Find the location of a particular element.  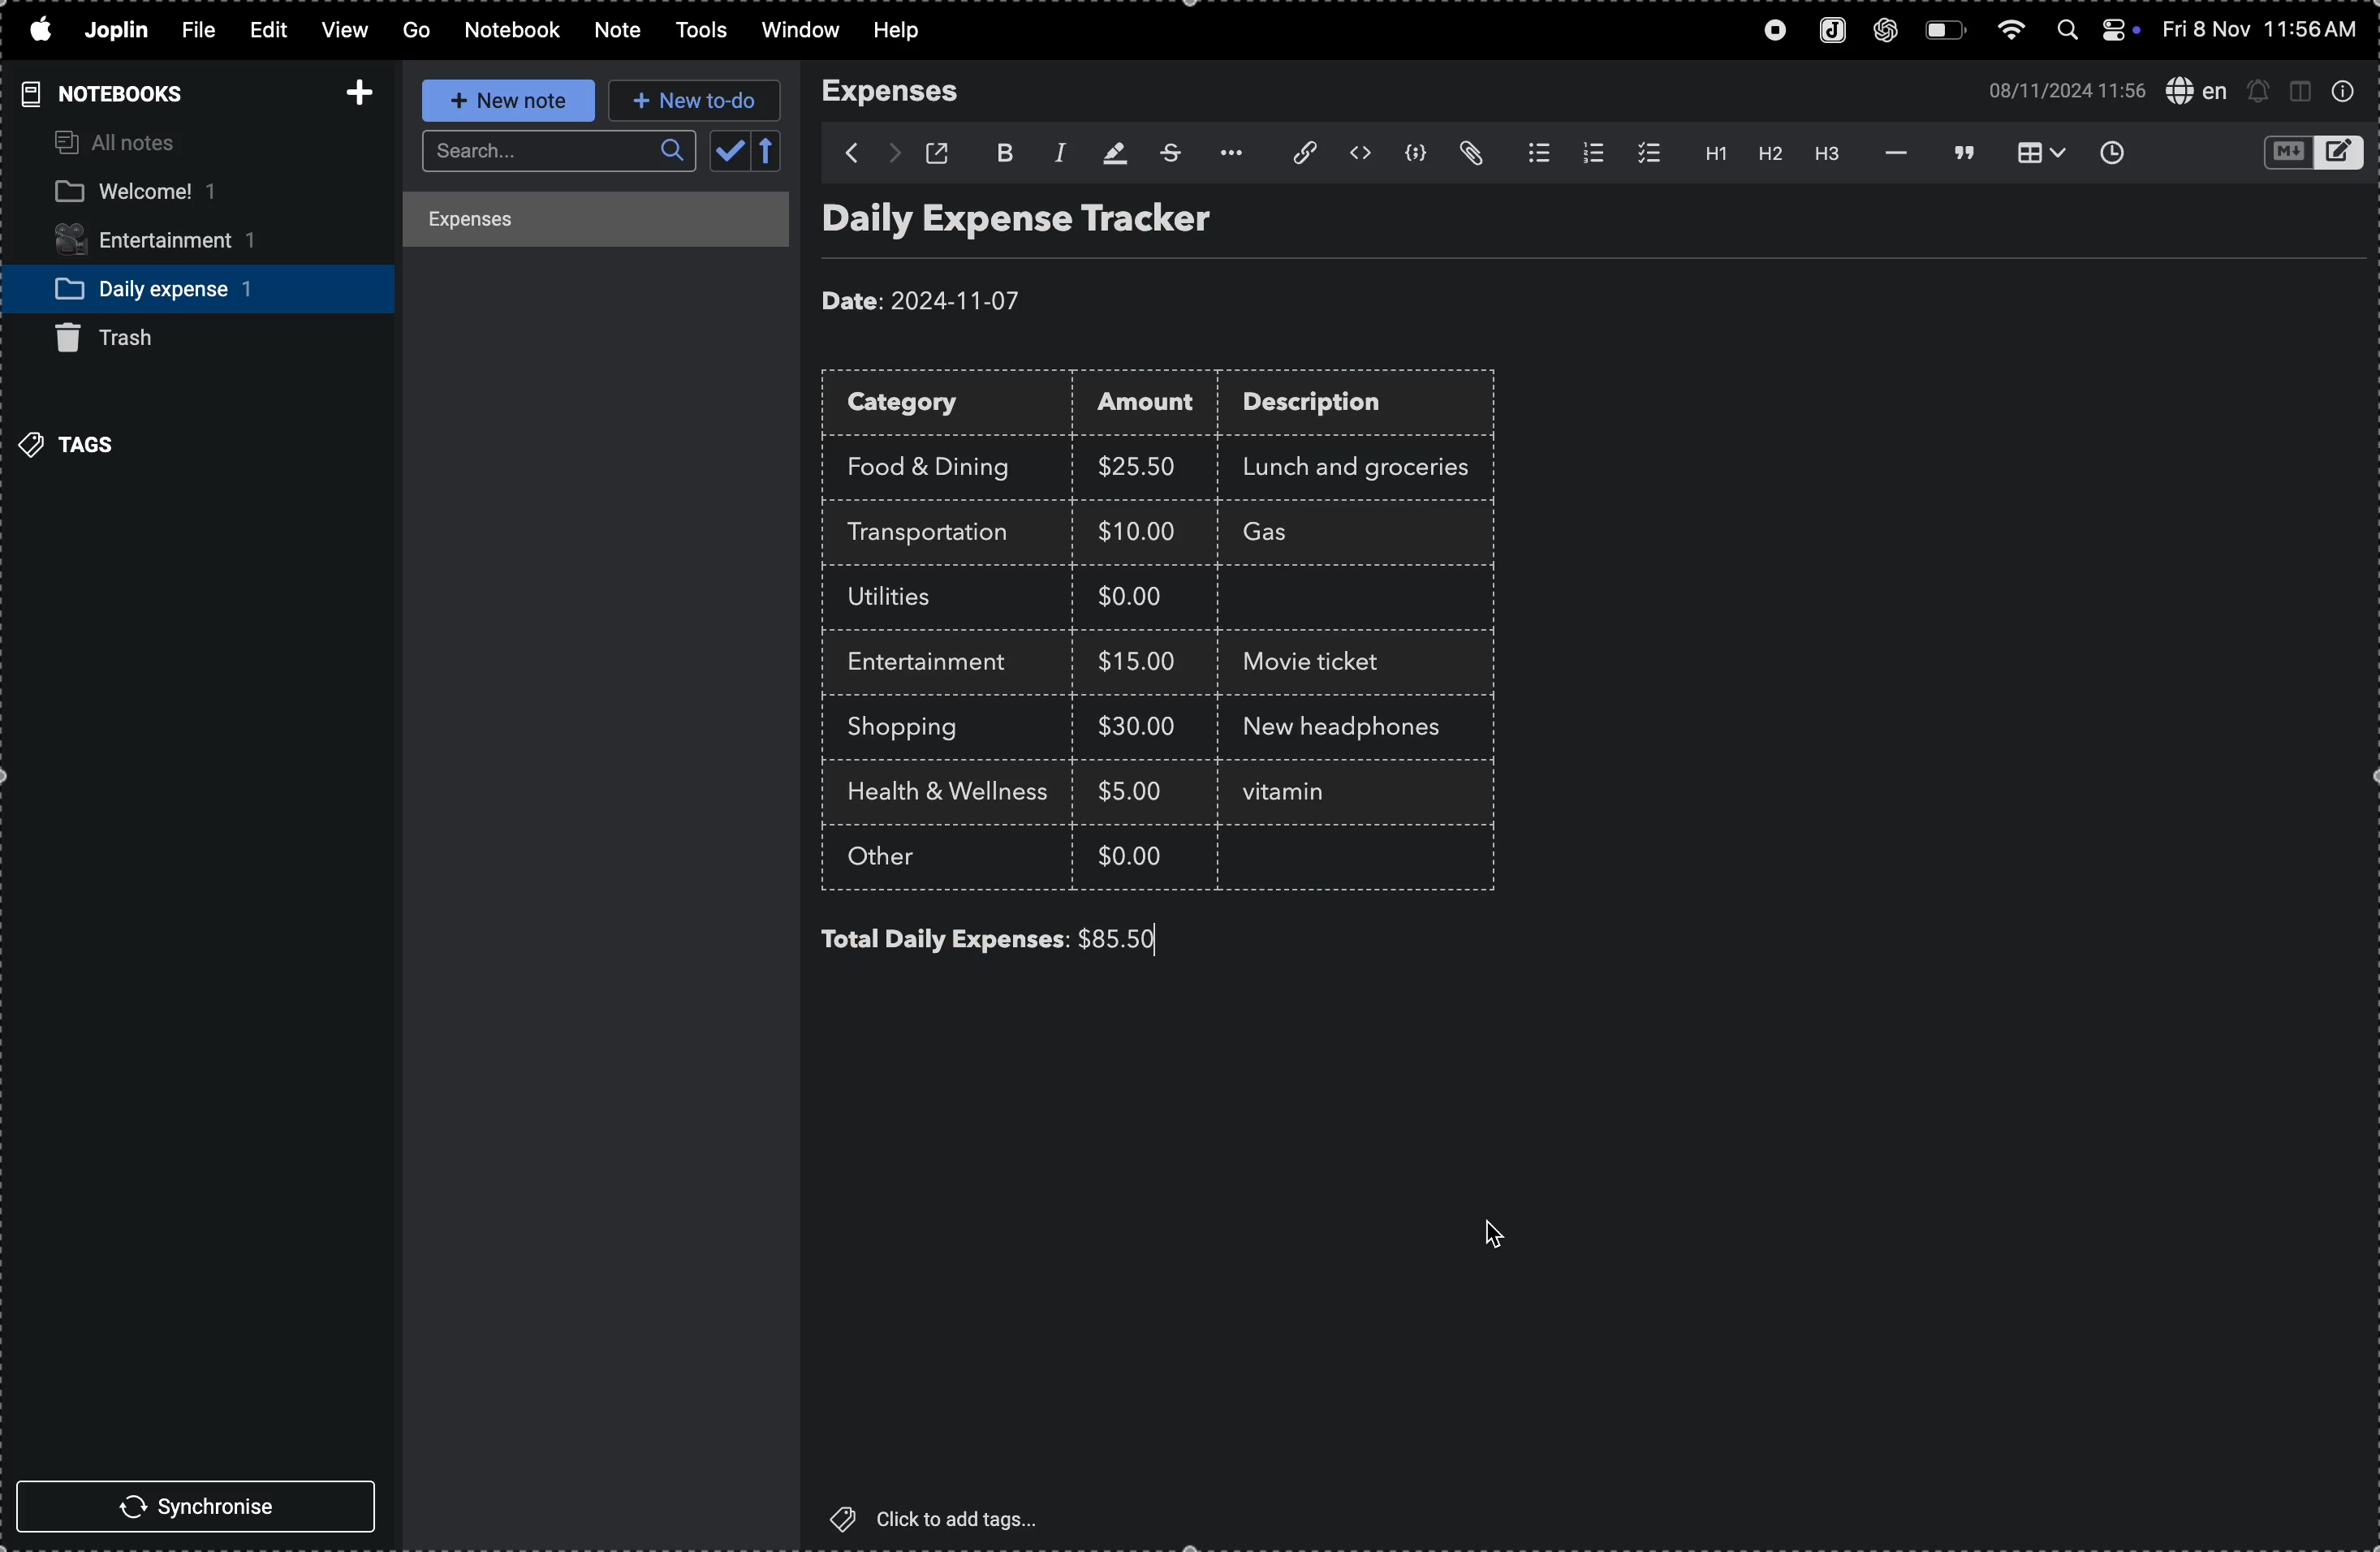

highlight is located at coordinates (1110, 151).